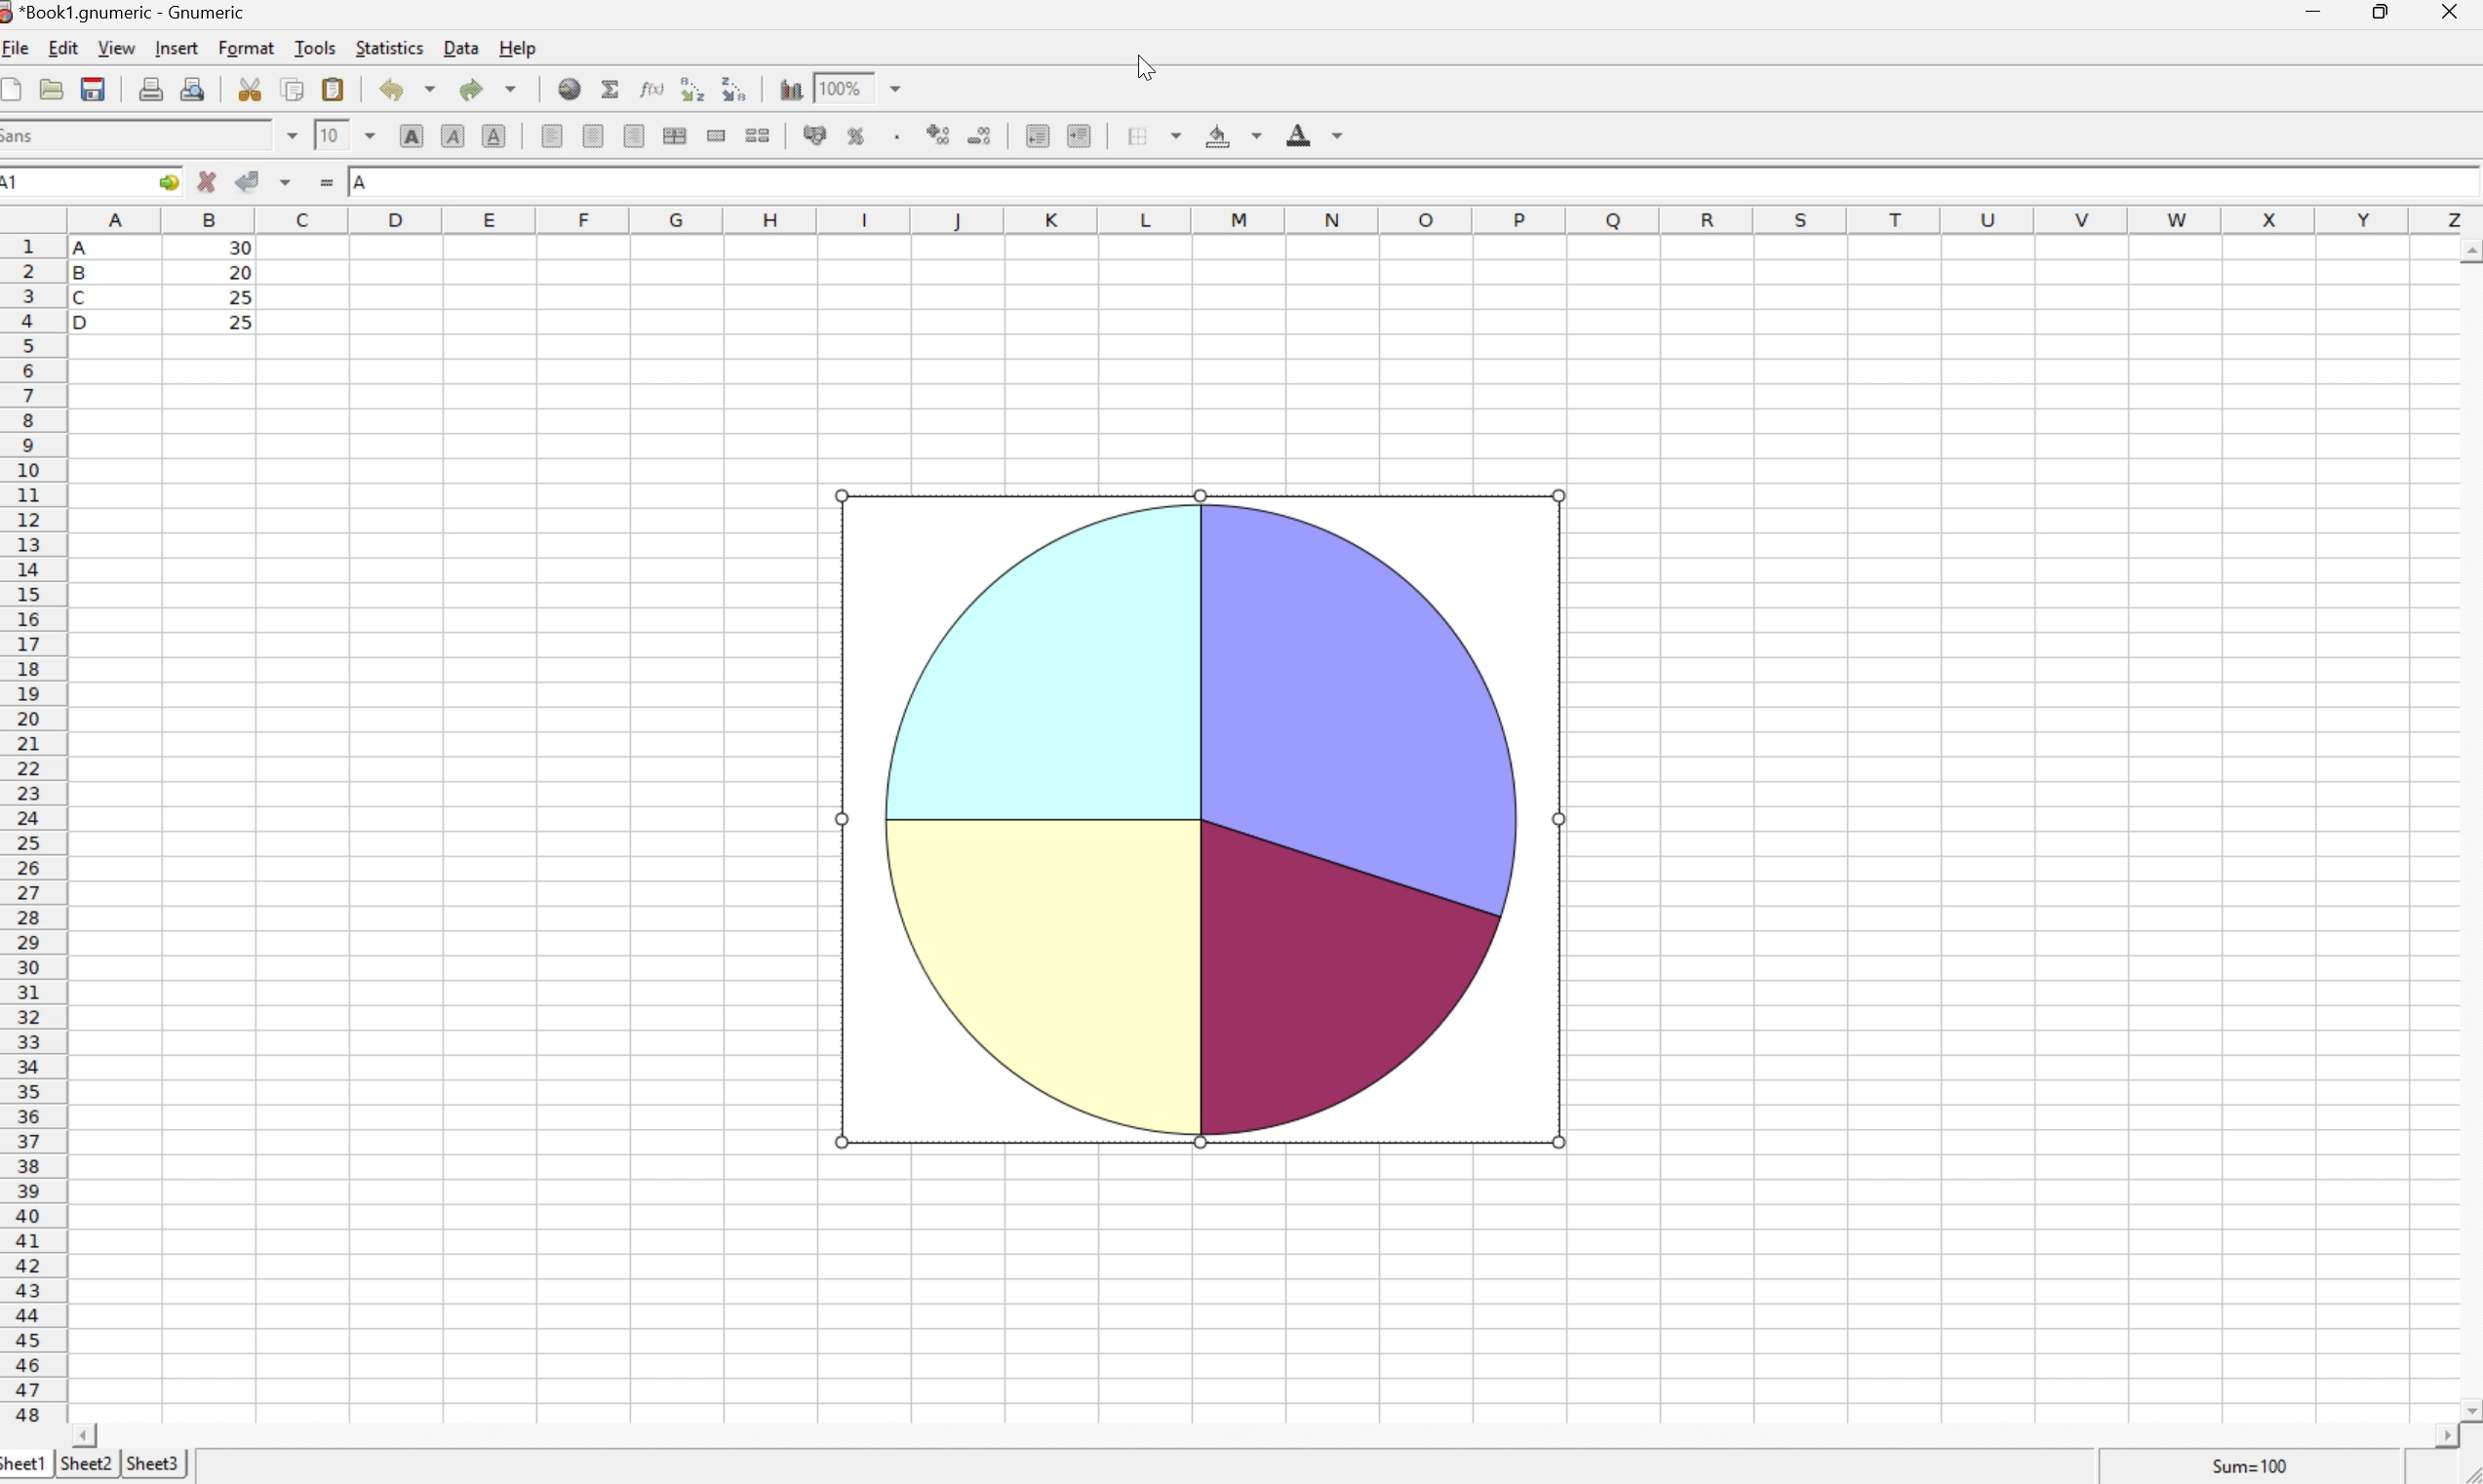 This screenshot has height=1484, width=2483. What do you see at coordinates (2385, 11) in the screenshot?
I see `Restore Down` at bounding box center [2385, 11].